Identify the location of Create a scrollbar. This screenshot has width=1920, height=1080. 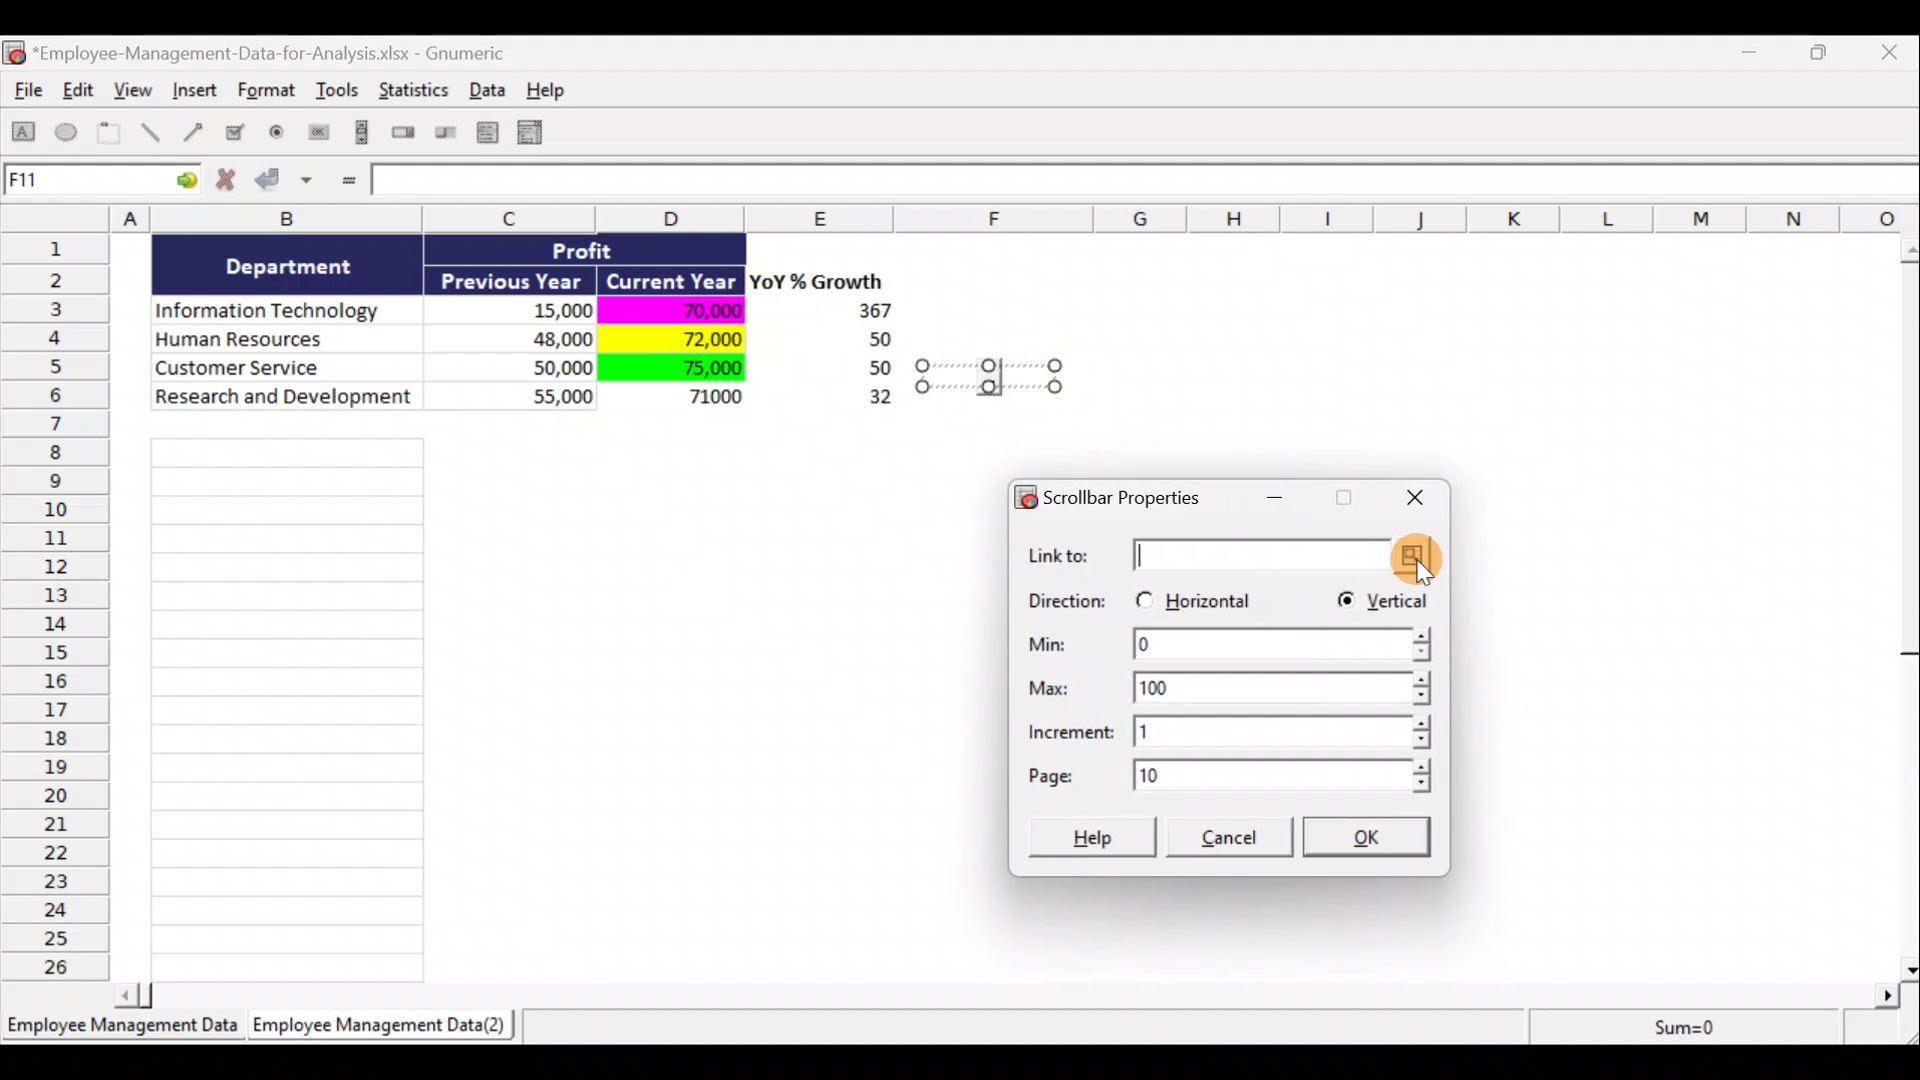
(359, 136).